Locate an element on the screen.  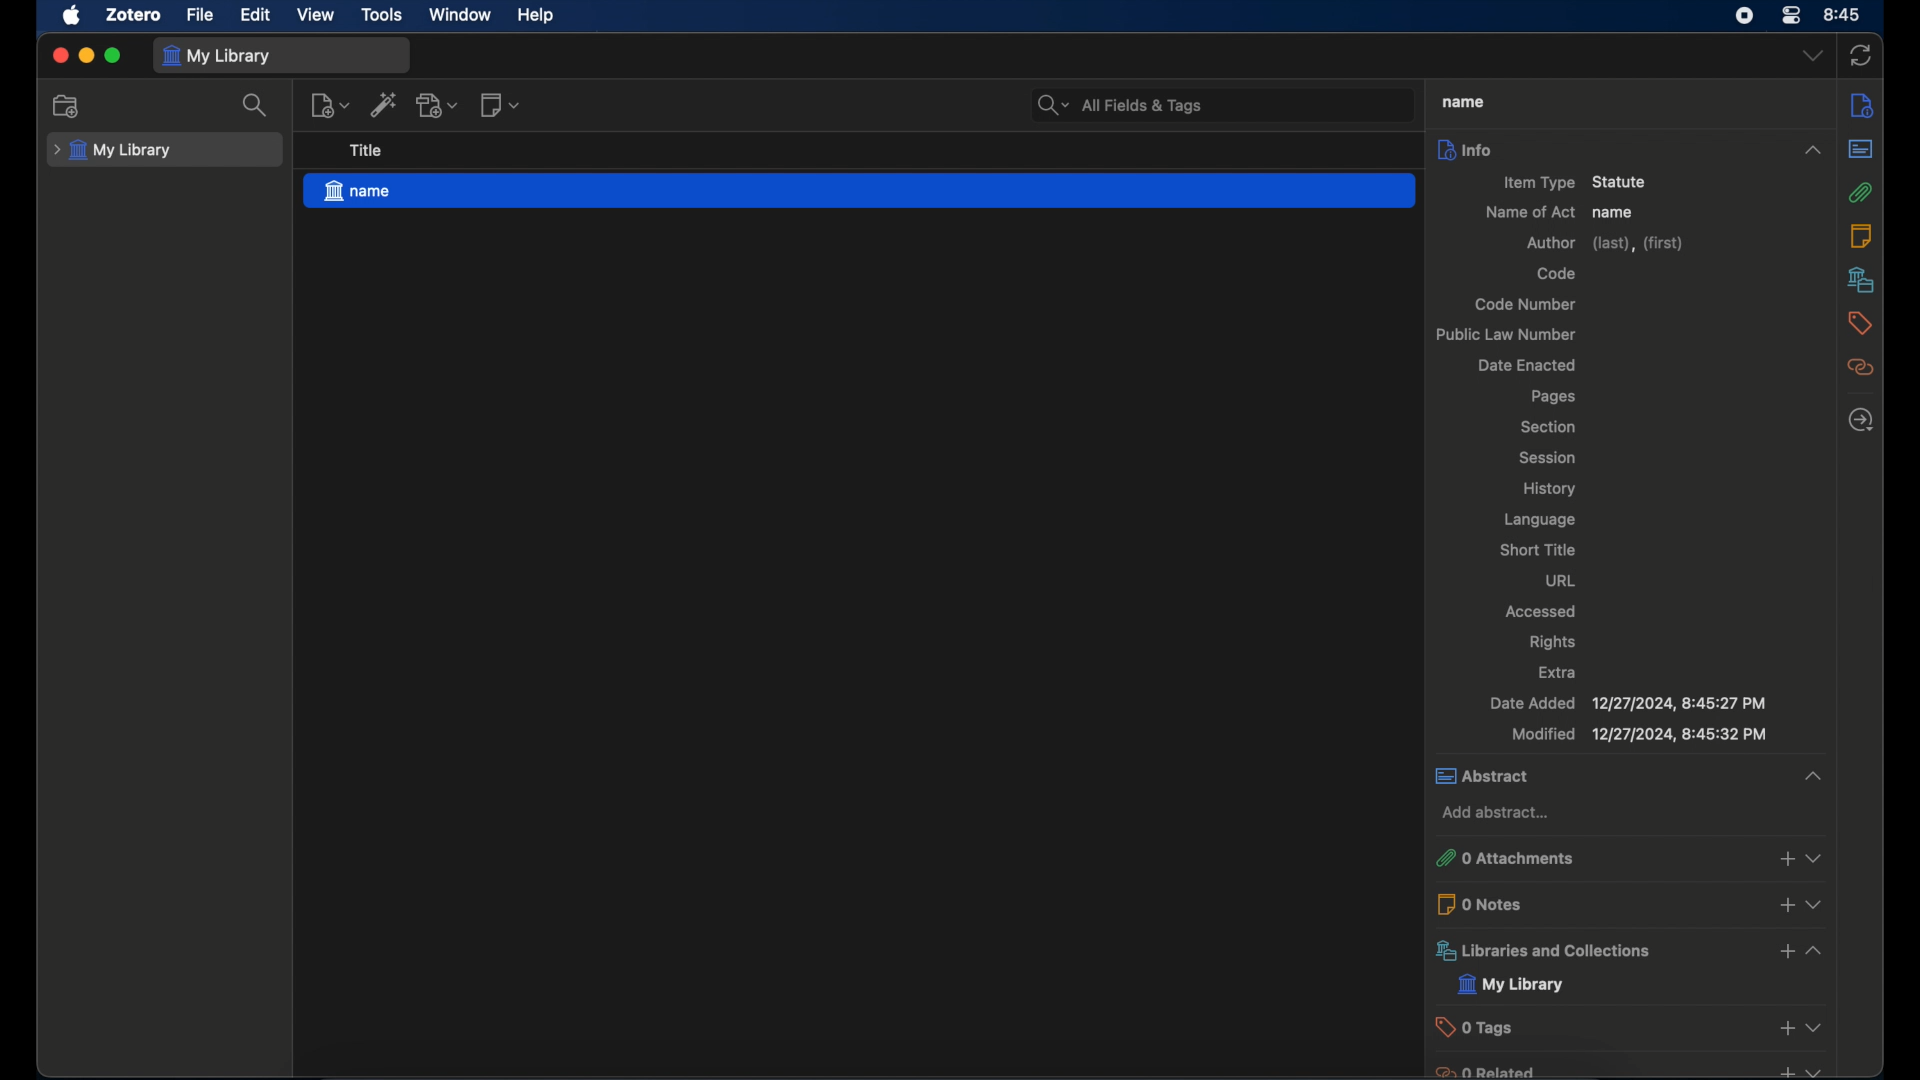
view is located at coordinates (316, 15).